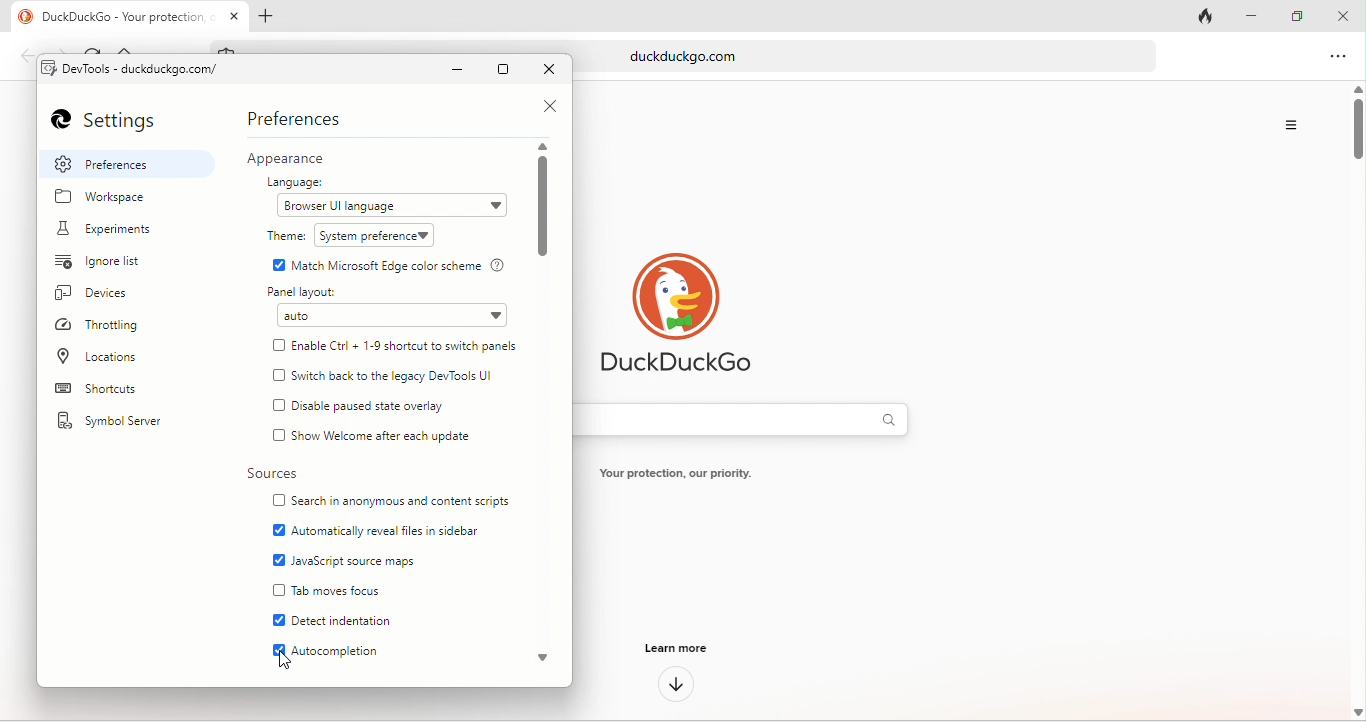 This screenshot has width=1366, height=722. I want to click on D DuckDuckGo - Your protection, so click(126, 17).